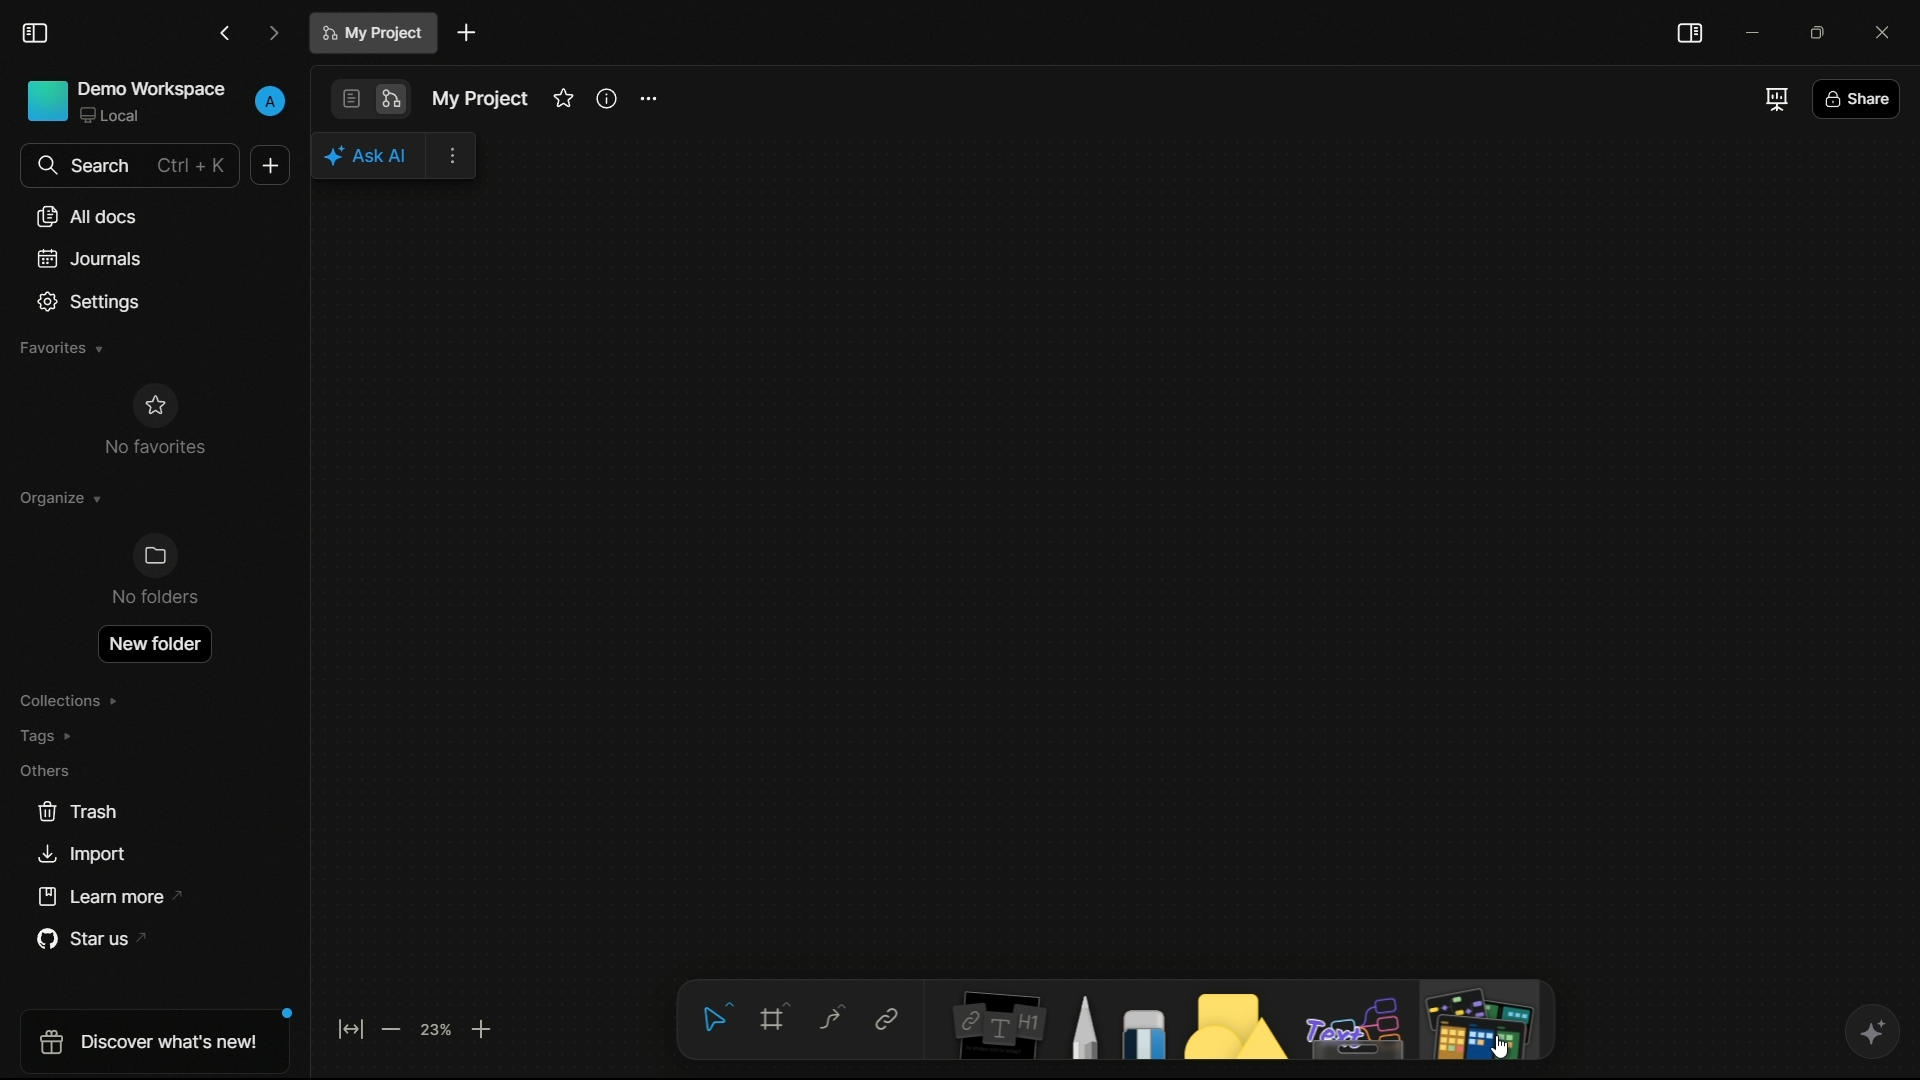  Describe the element at coordinates (1144, 1033) in the screenshot. I see `eraser` at that location.